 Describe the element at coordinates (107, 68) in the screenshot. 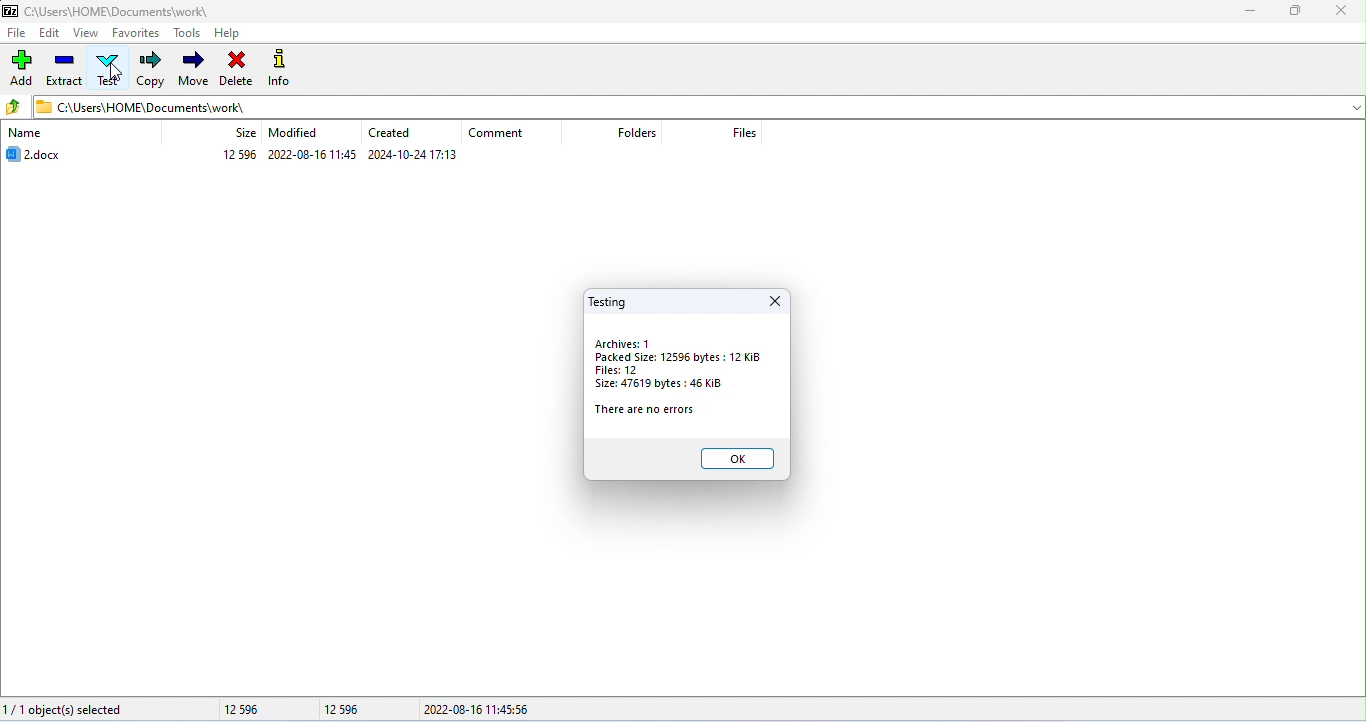

I see `text` at that location.